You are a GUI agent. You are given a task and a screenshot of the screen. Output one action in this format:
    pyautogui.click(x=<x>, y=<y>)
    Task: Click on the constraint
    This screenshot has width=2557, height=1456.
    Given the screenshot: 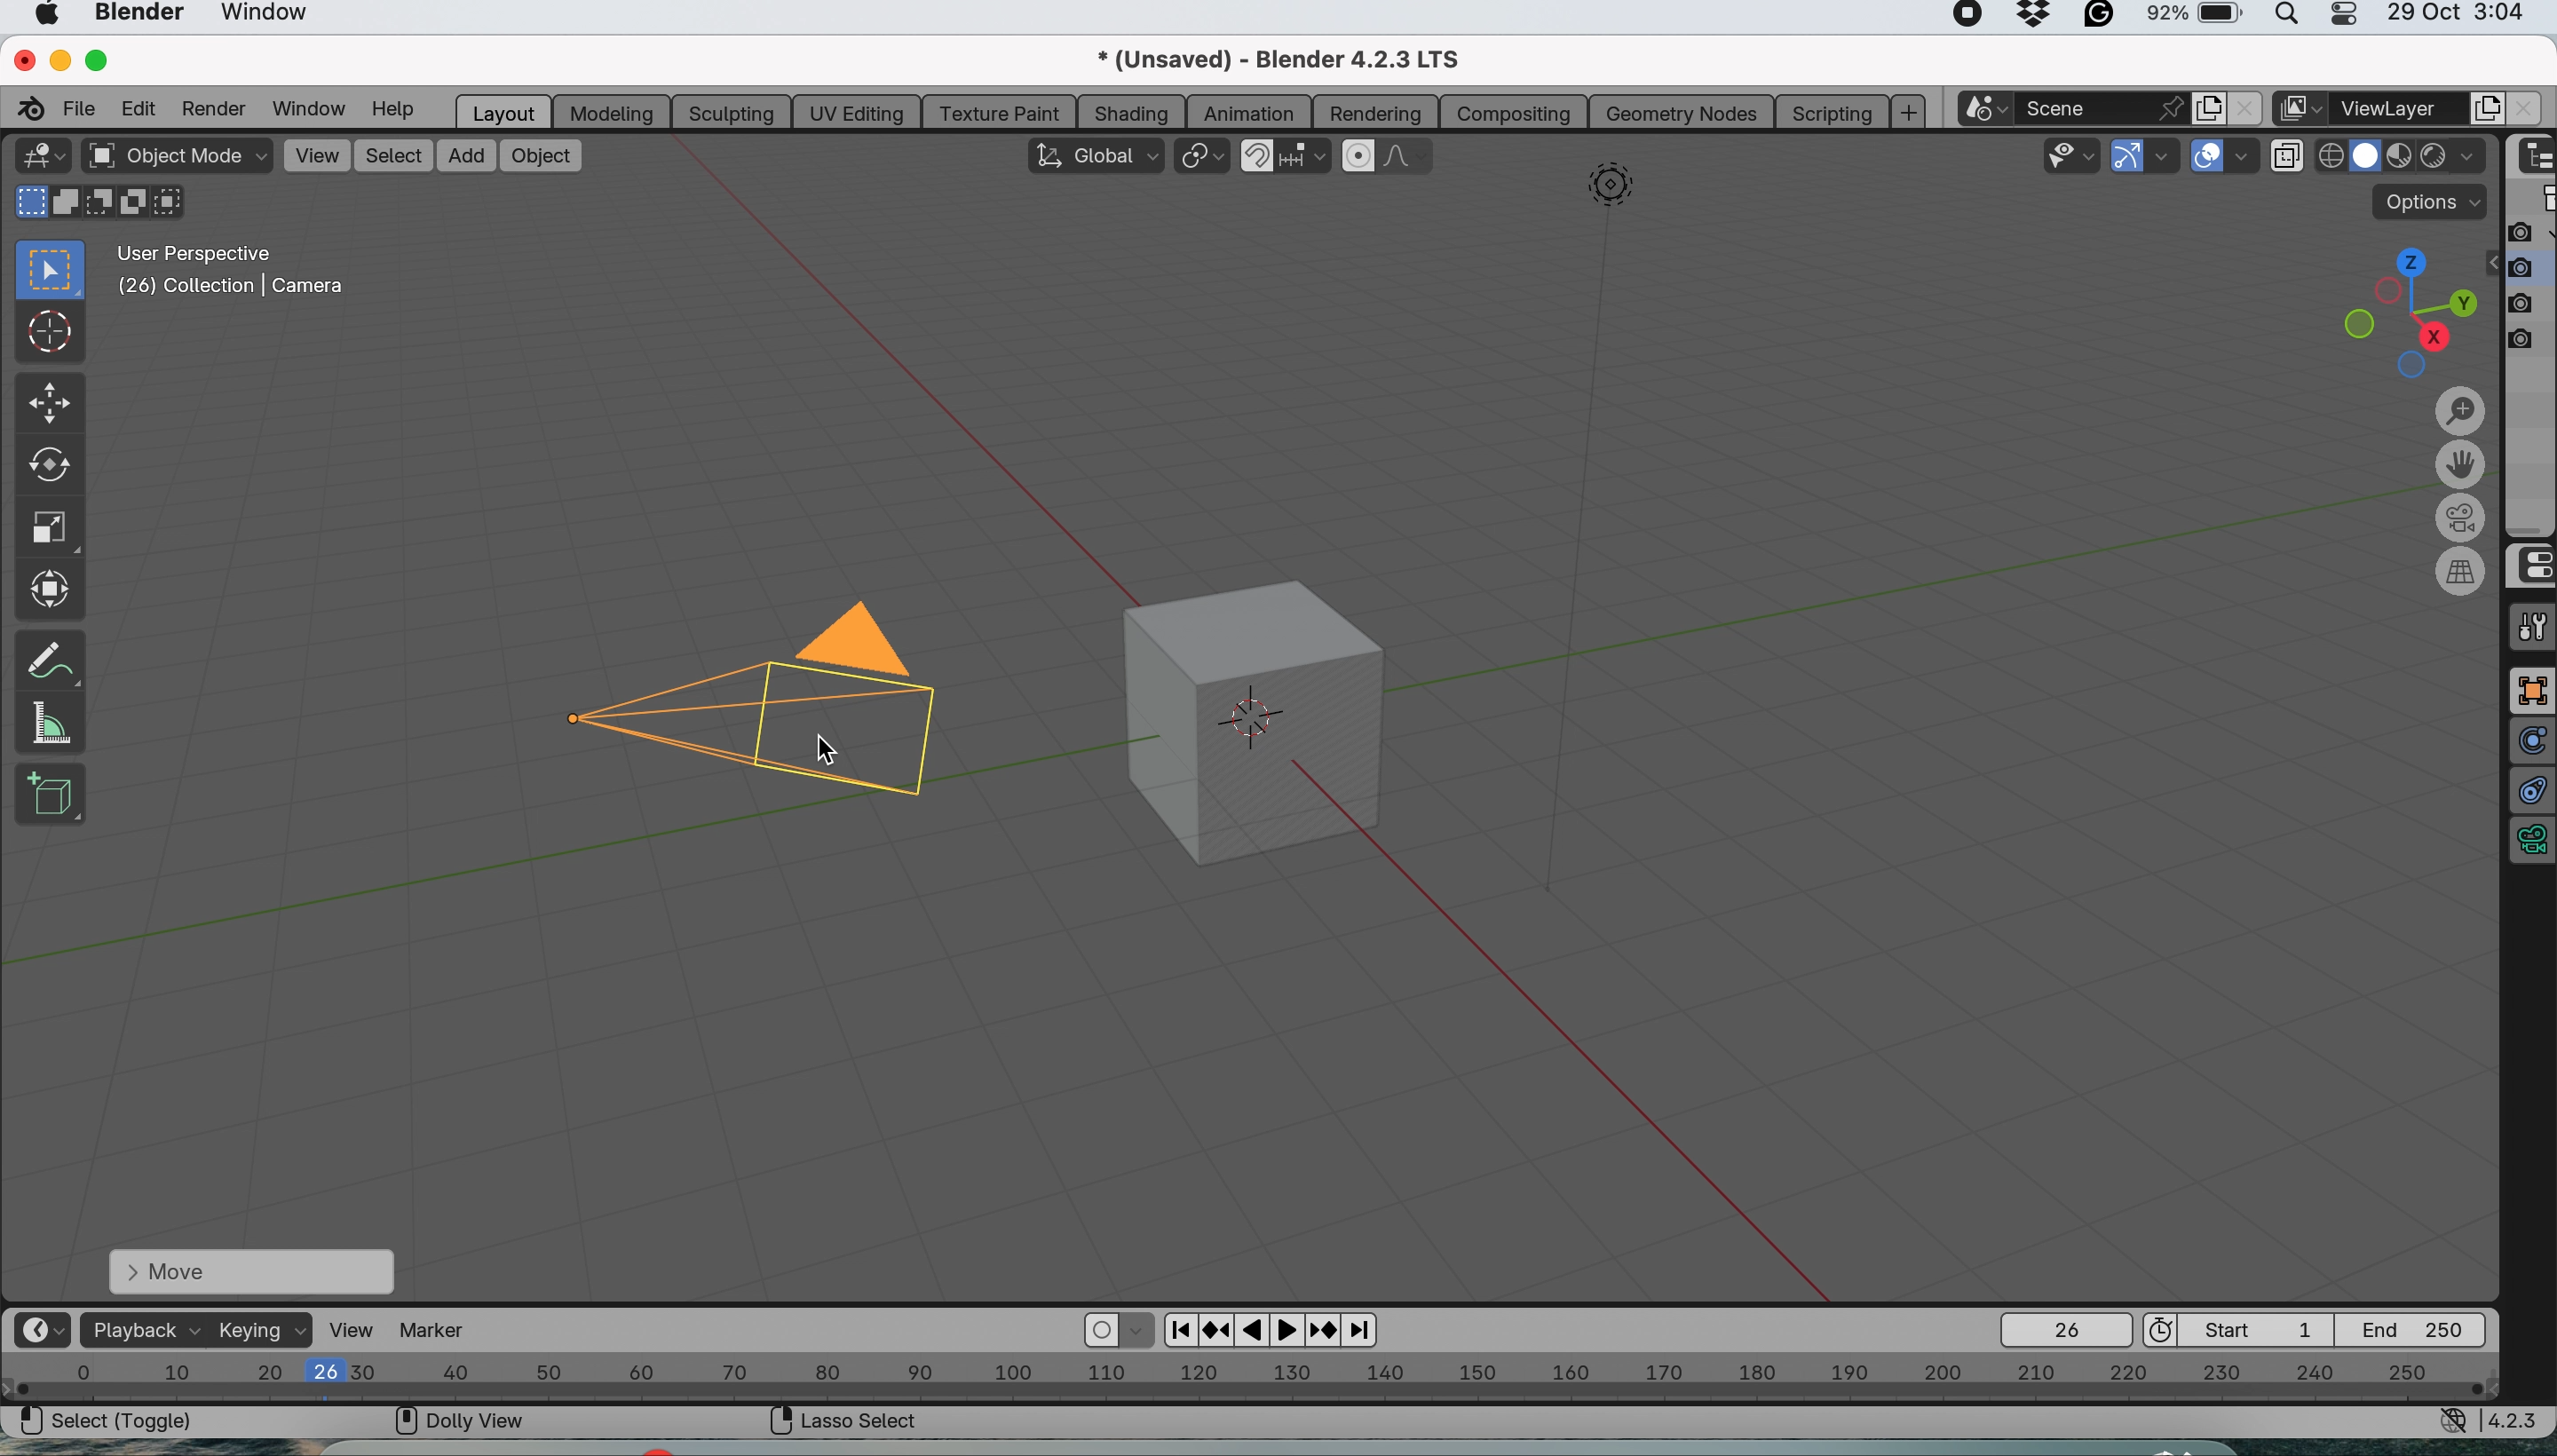 What is the action you would take?
    pyautogui.click(x=2531, y=792)
    